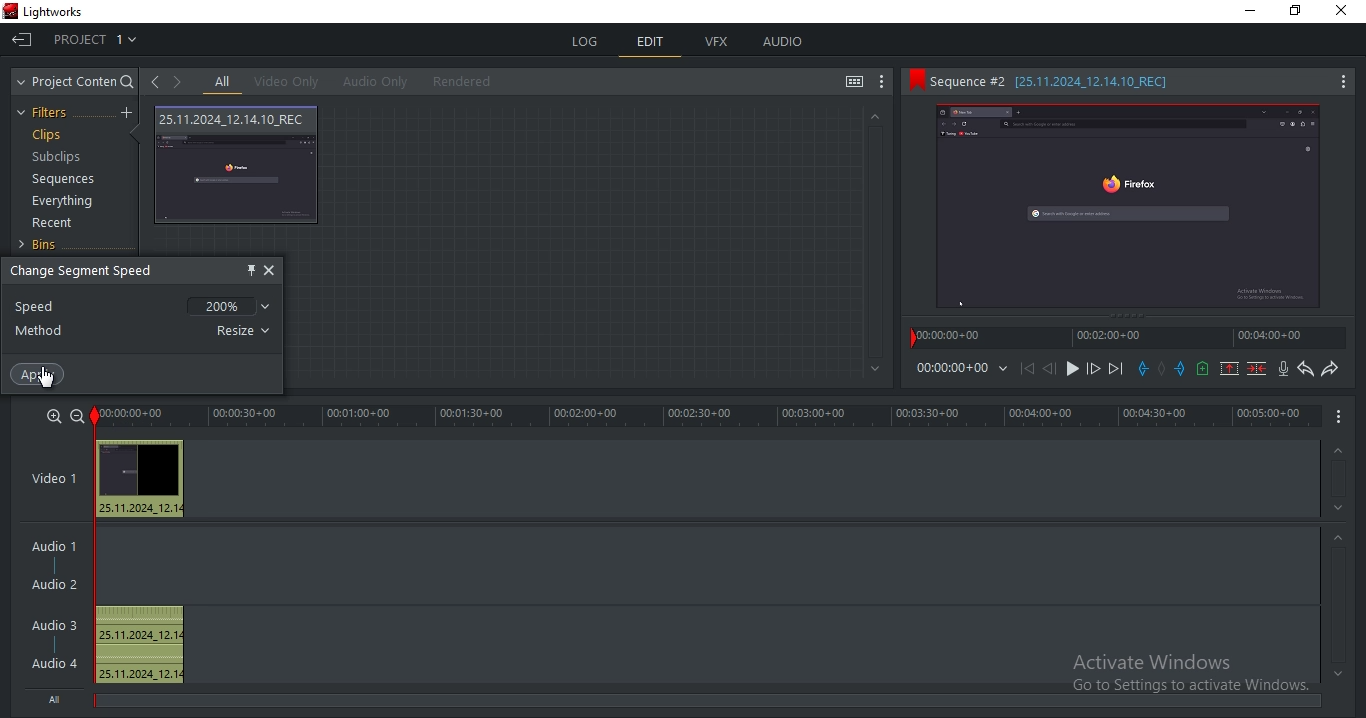 The width and height of the screenshot is (1366, 718). I want to click on sequence 2, so click(1126, 82).